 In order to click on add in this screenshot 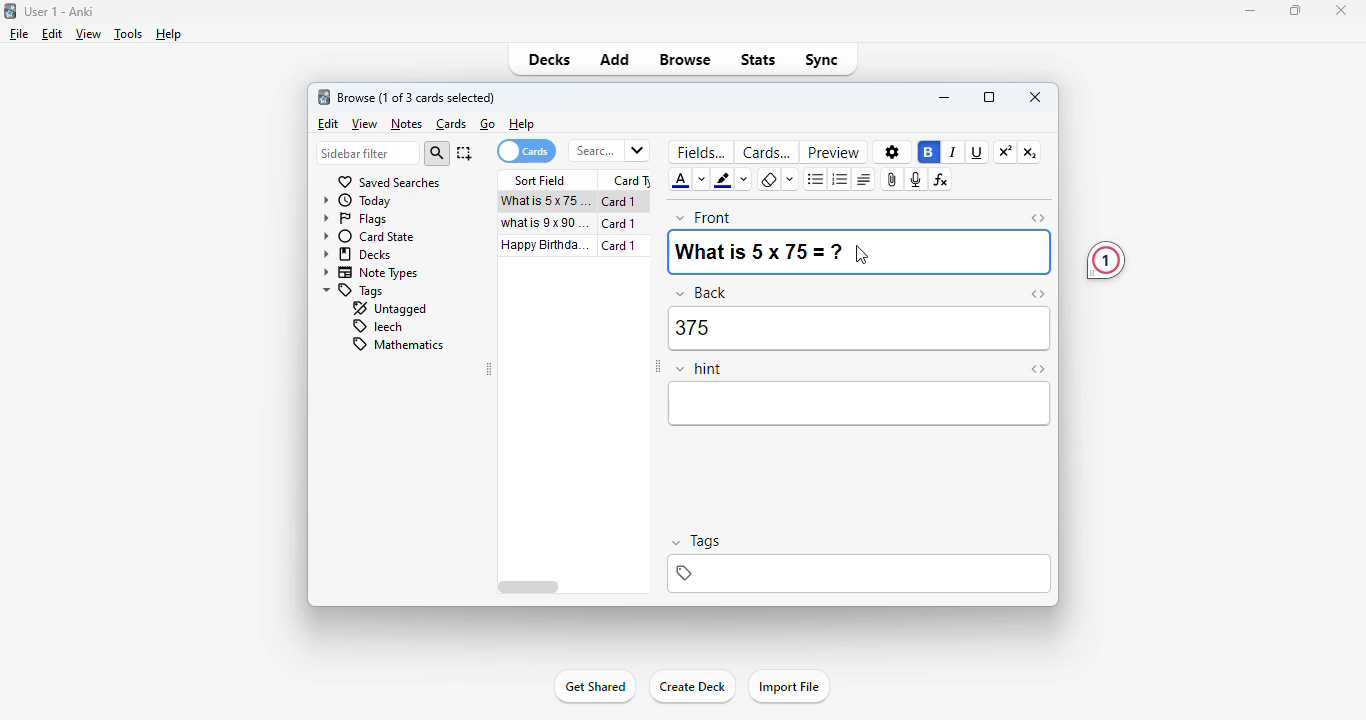, I will do `click(616, 59)`.